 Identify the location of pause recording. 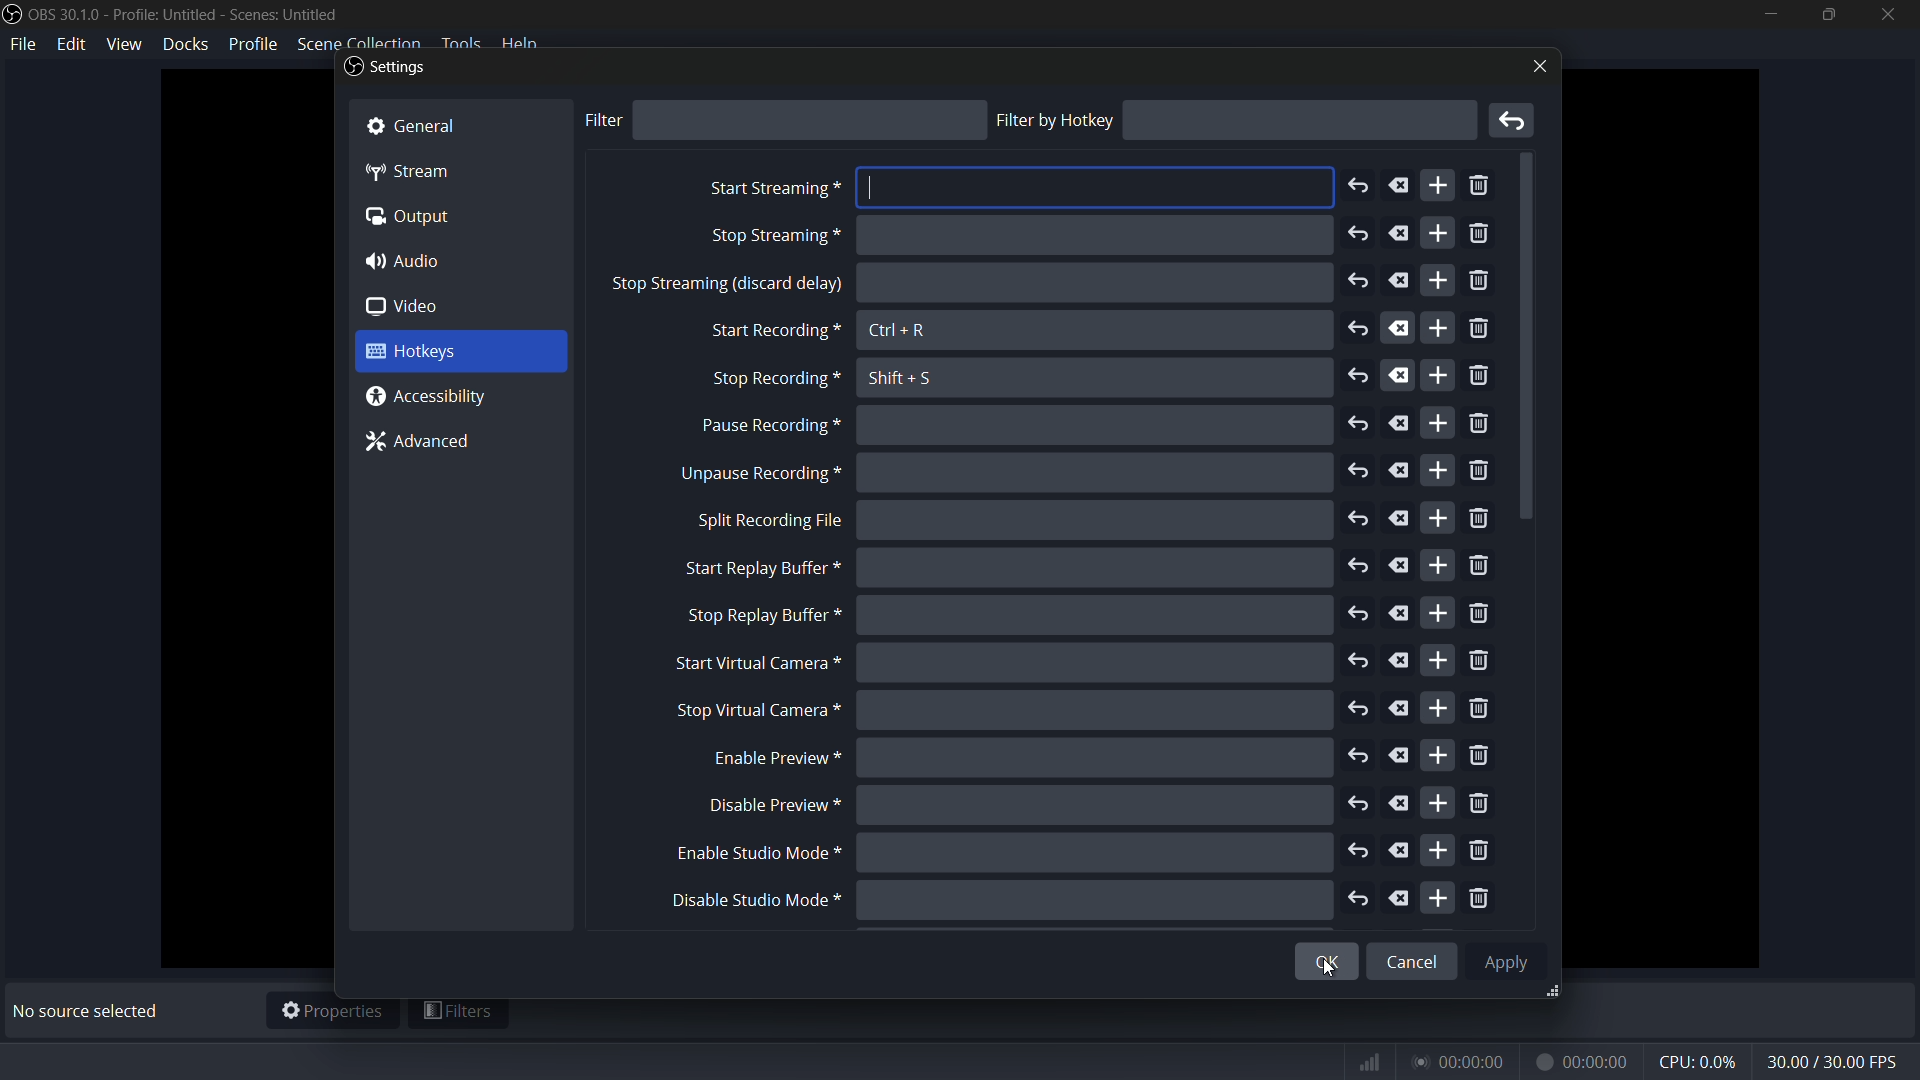
(766, 427).